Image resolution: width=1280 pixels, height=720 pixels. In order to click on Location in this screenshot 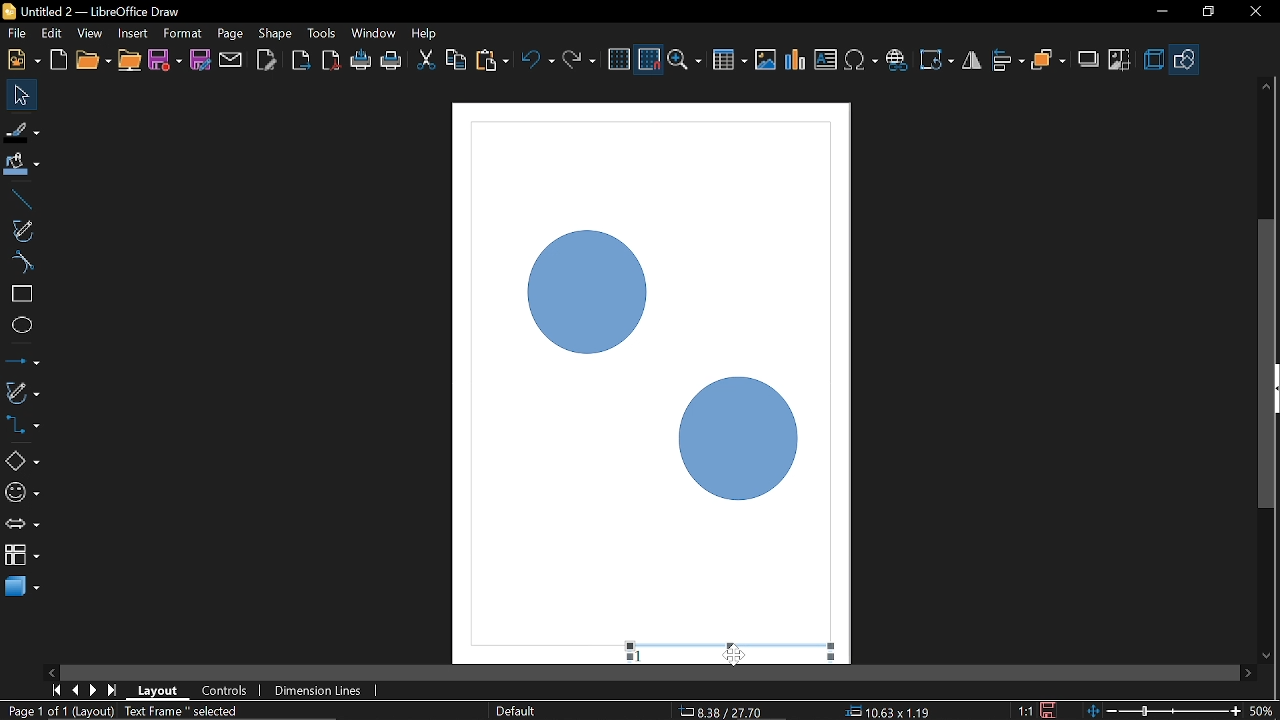, I will do `click(723, 710)`.